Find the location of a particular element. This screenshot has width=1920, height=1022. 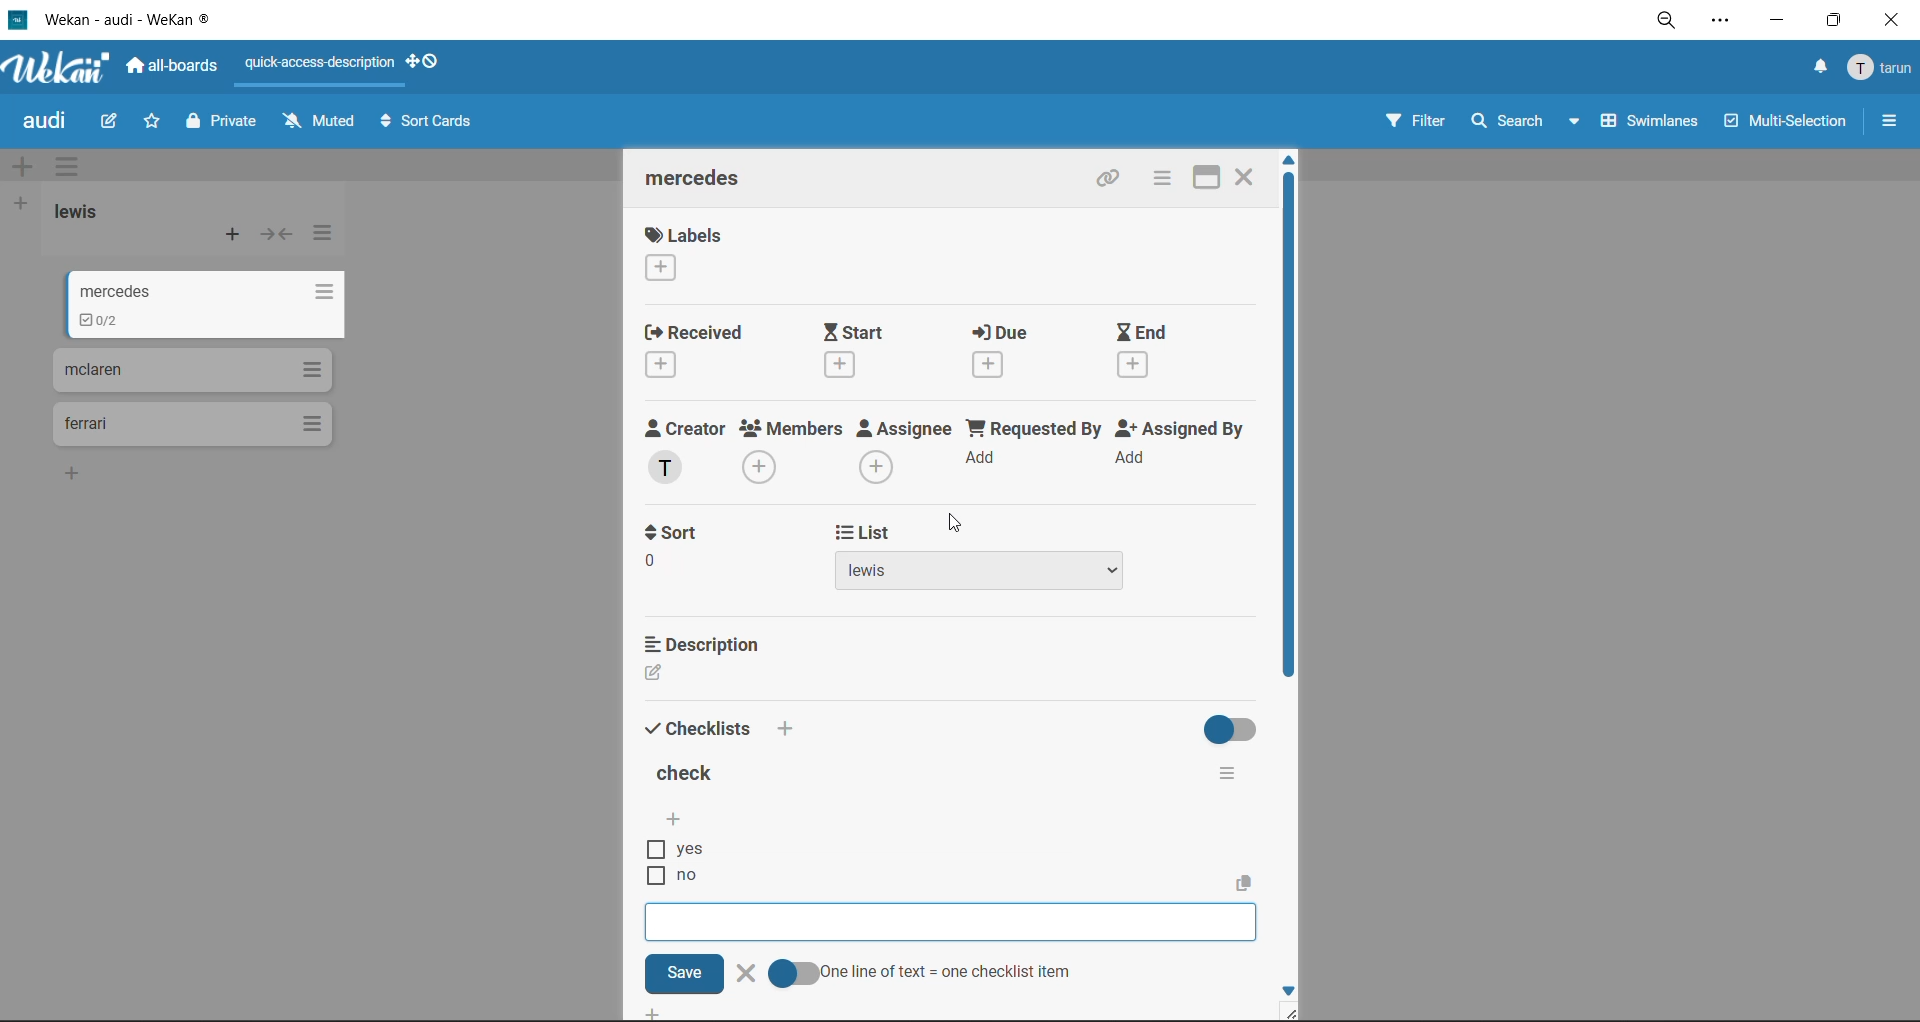

quick access description is located at coordinates (325, 64).